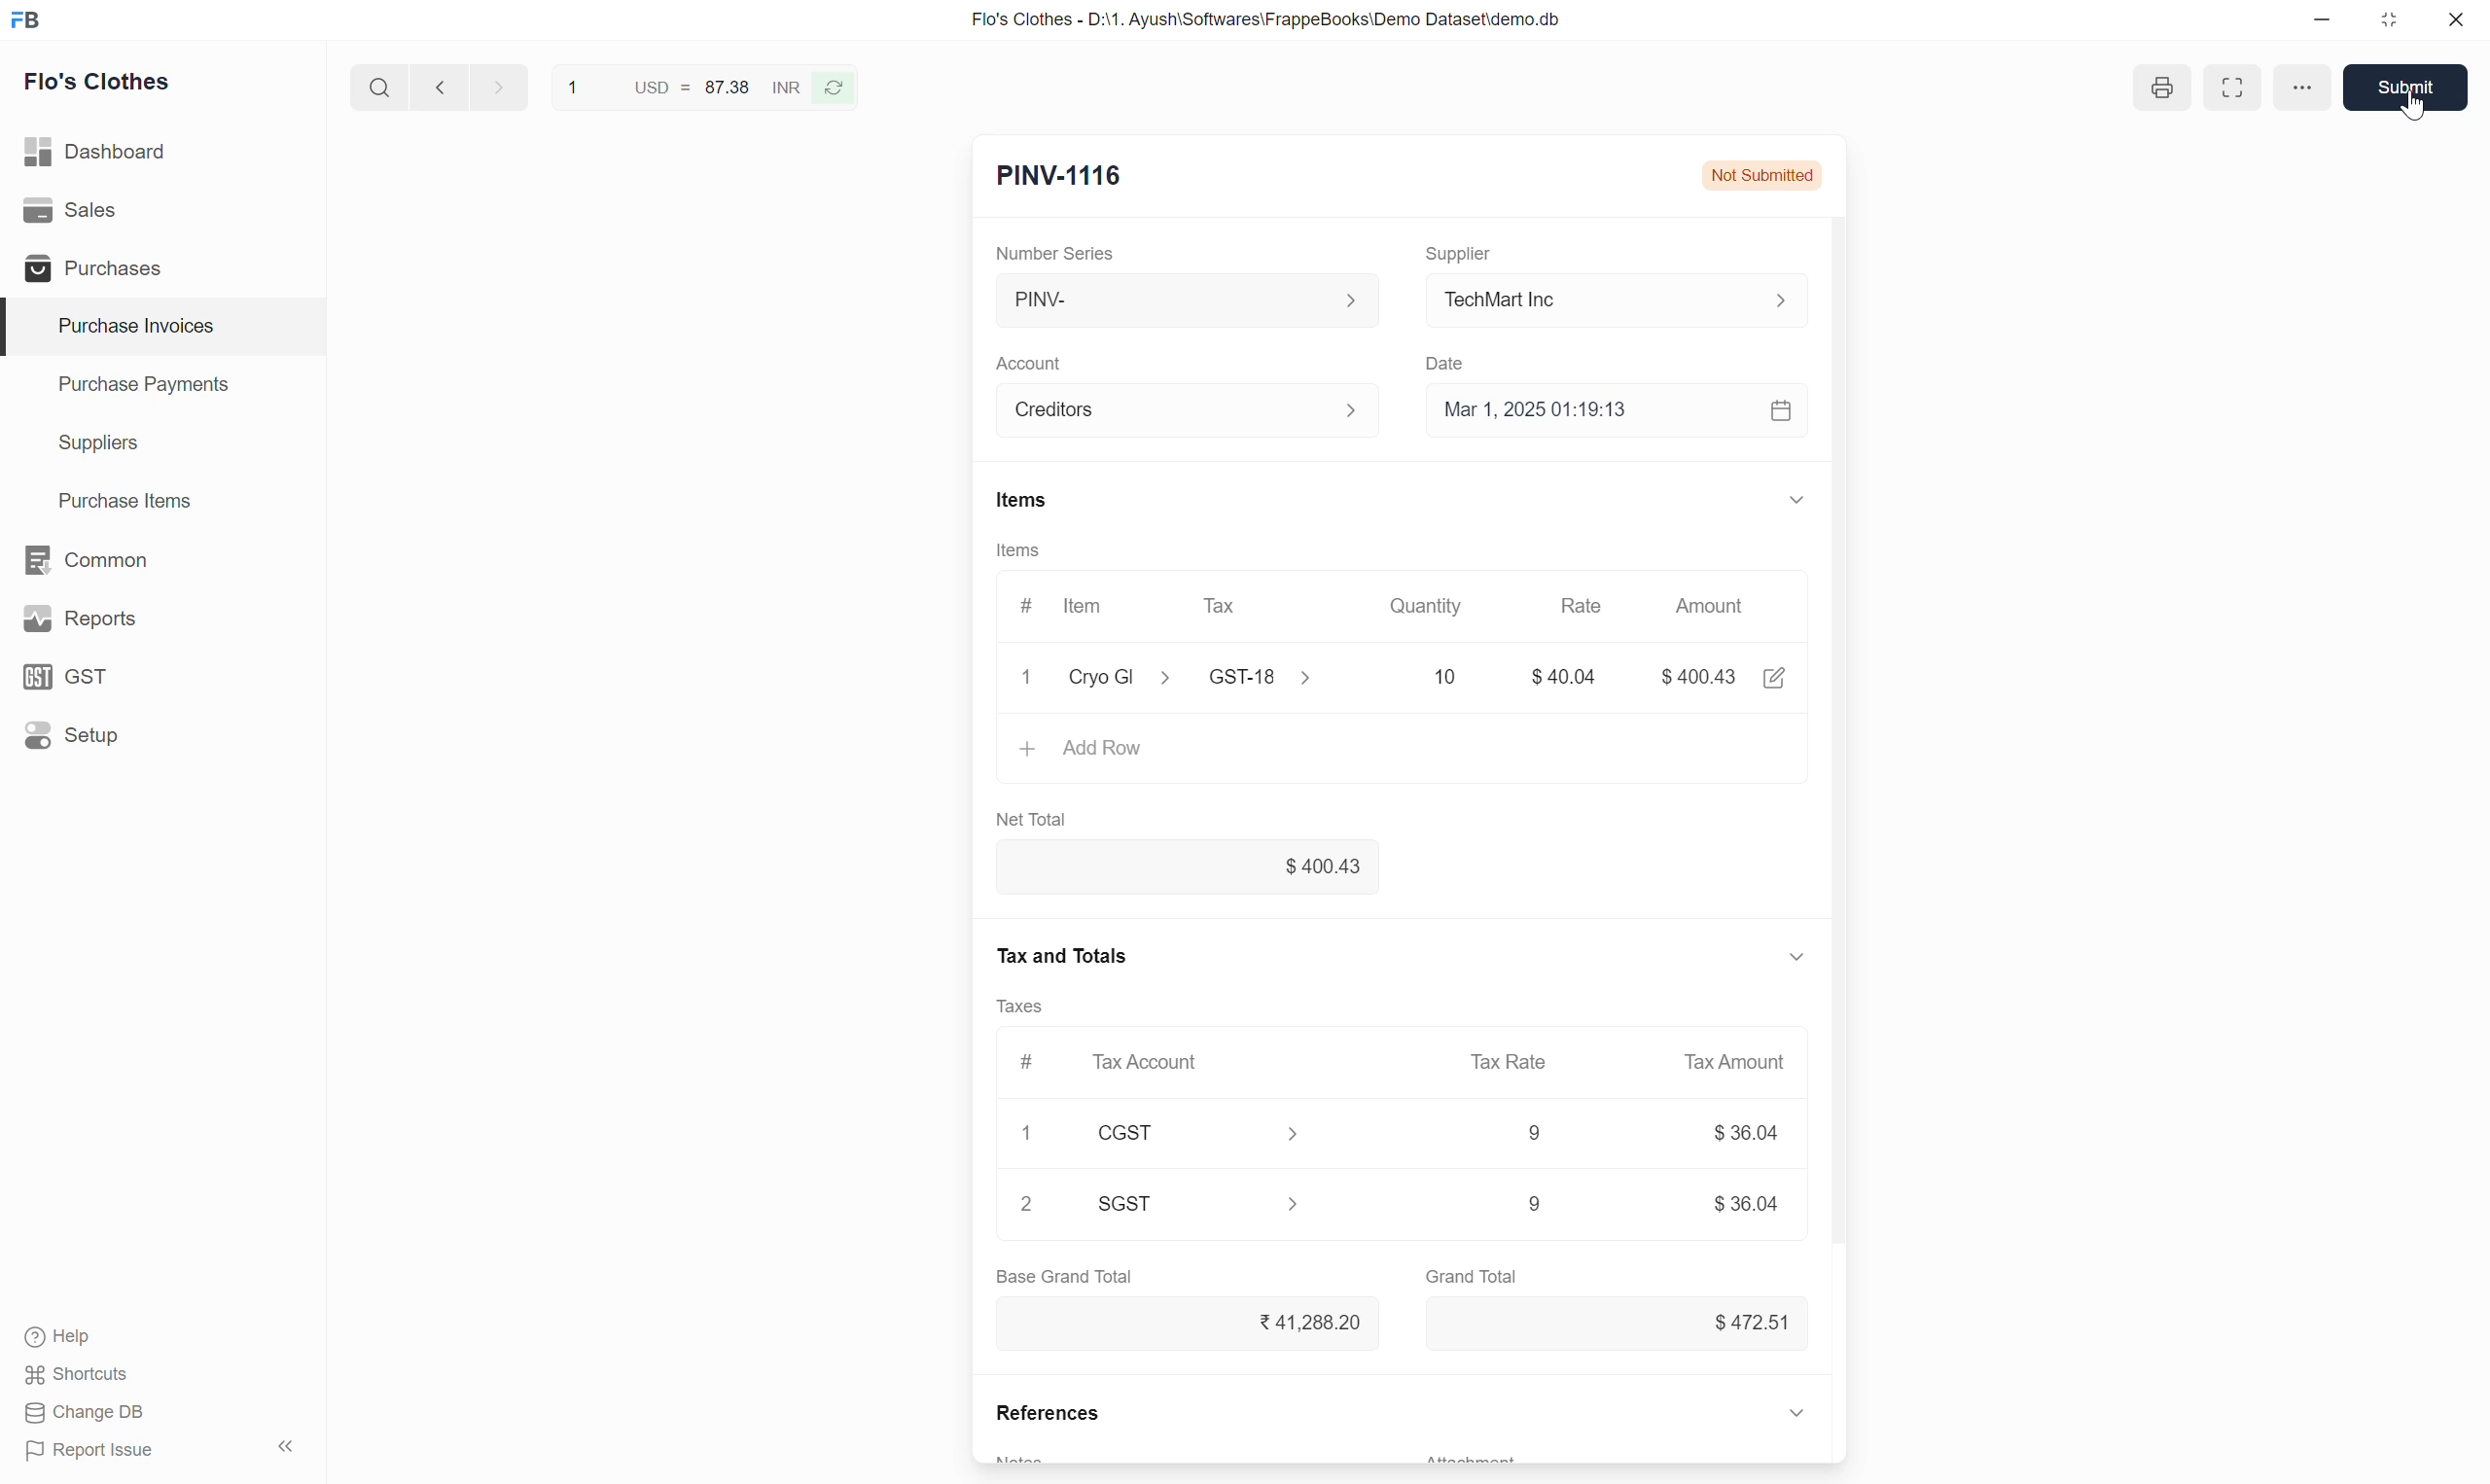 This screenshot has height=1484, width=2490. I want to click on hide, so click(283, 1443).